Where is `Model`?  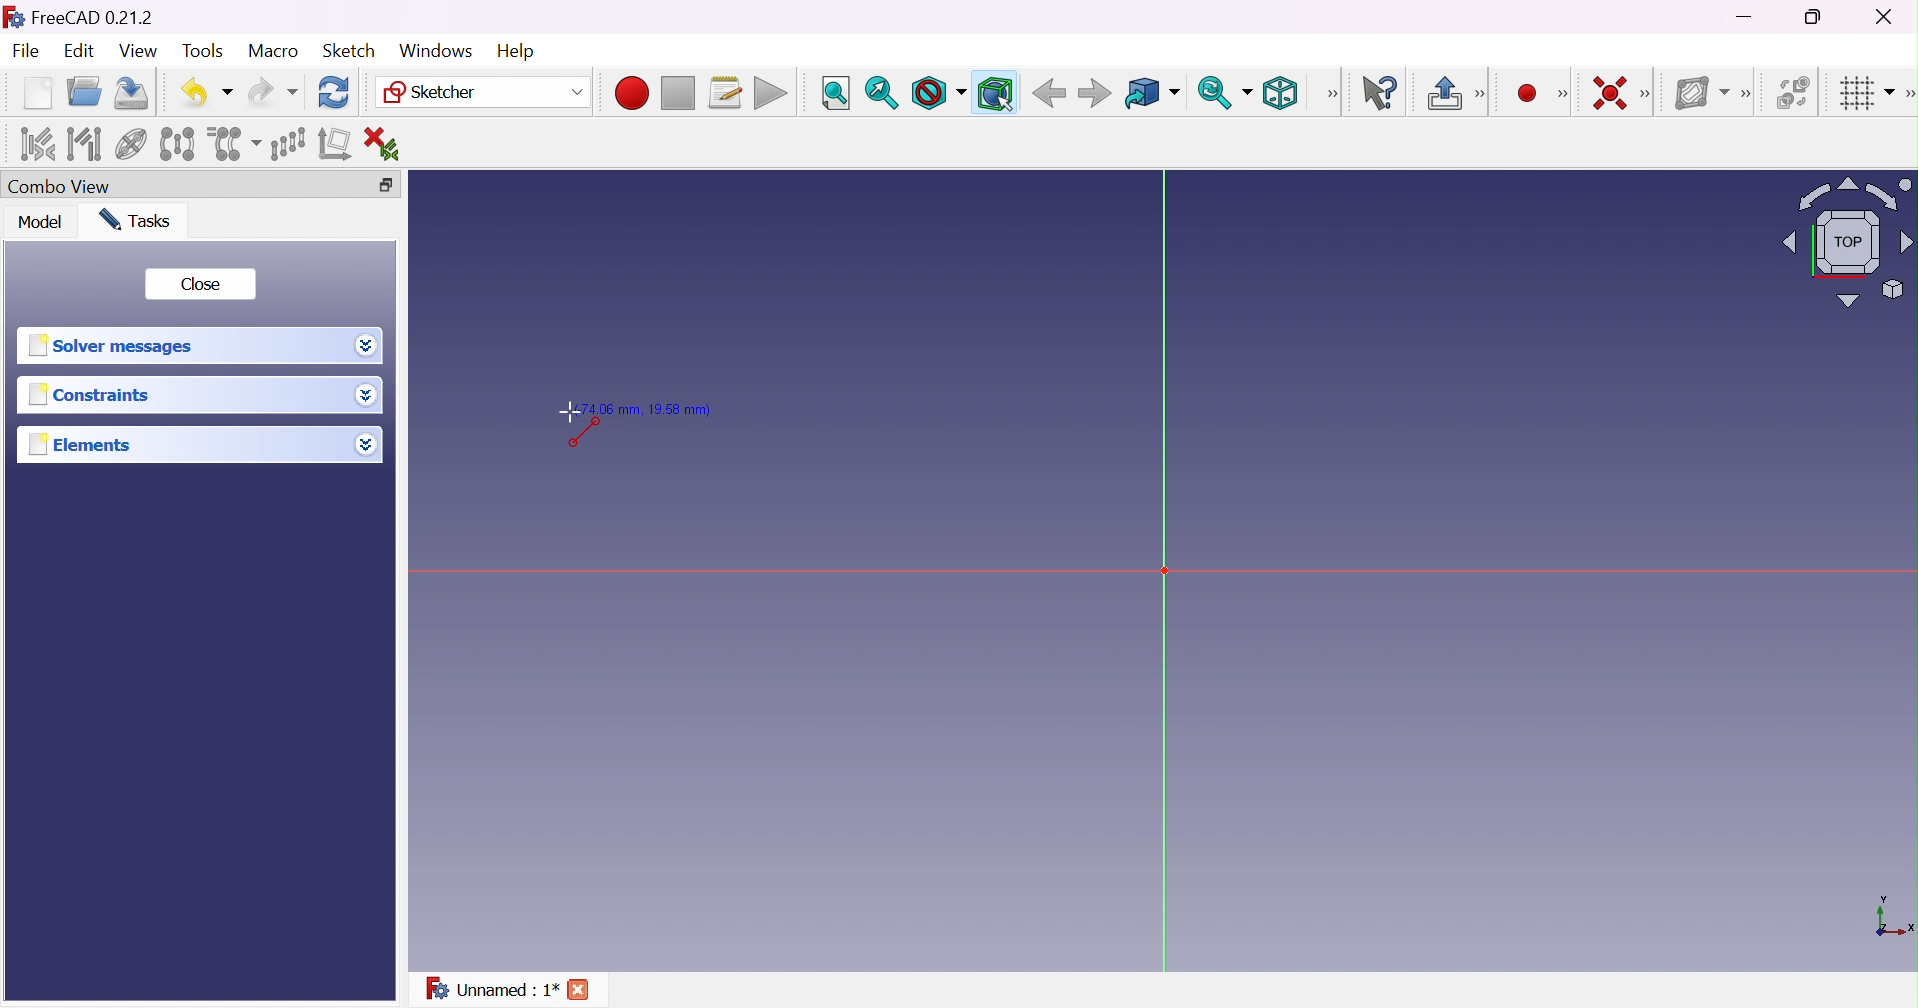
Model is located at coordinates (41, 223).